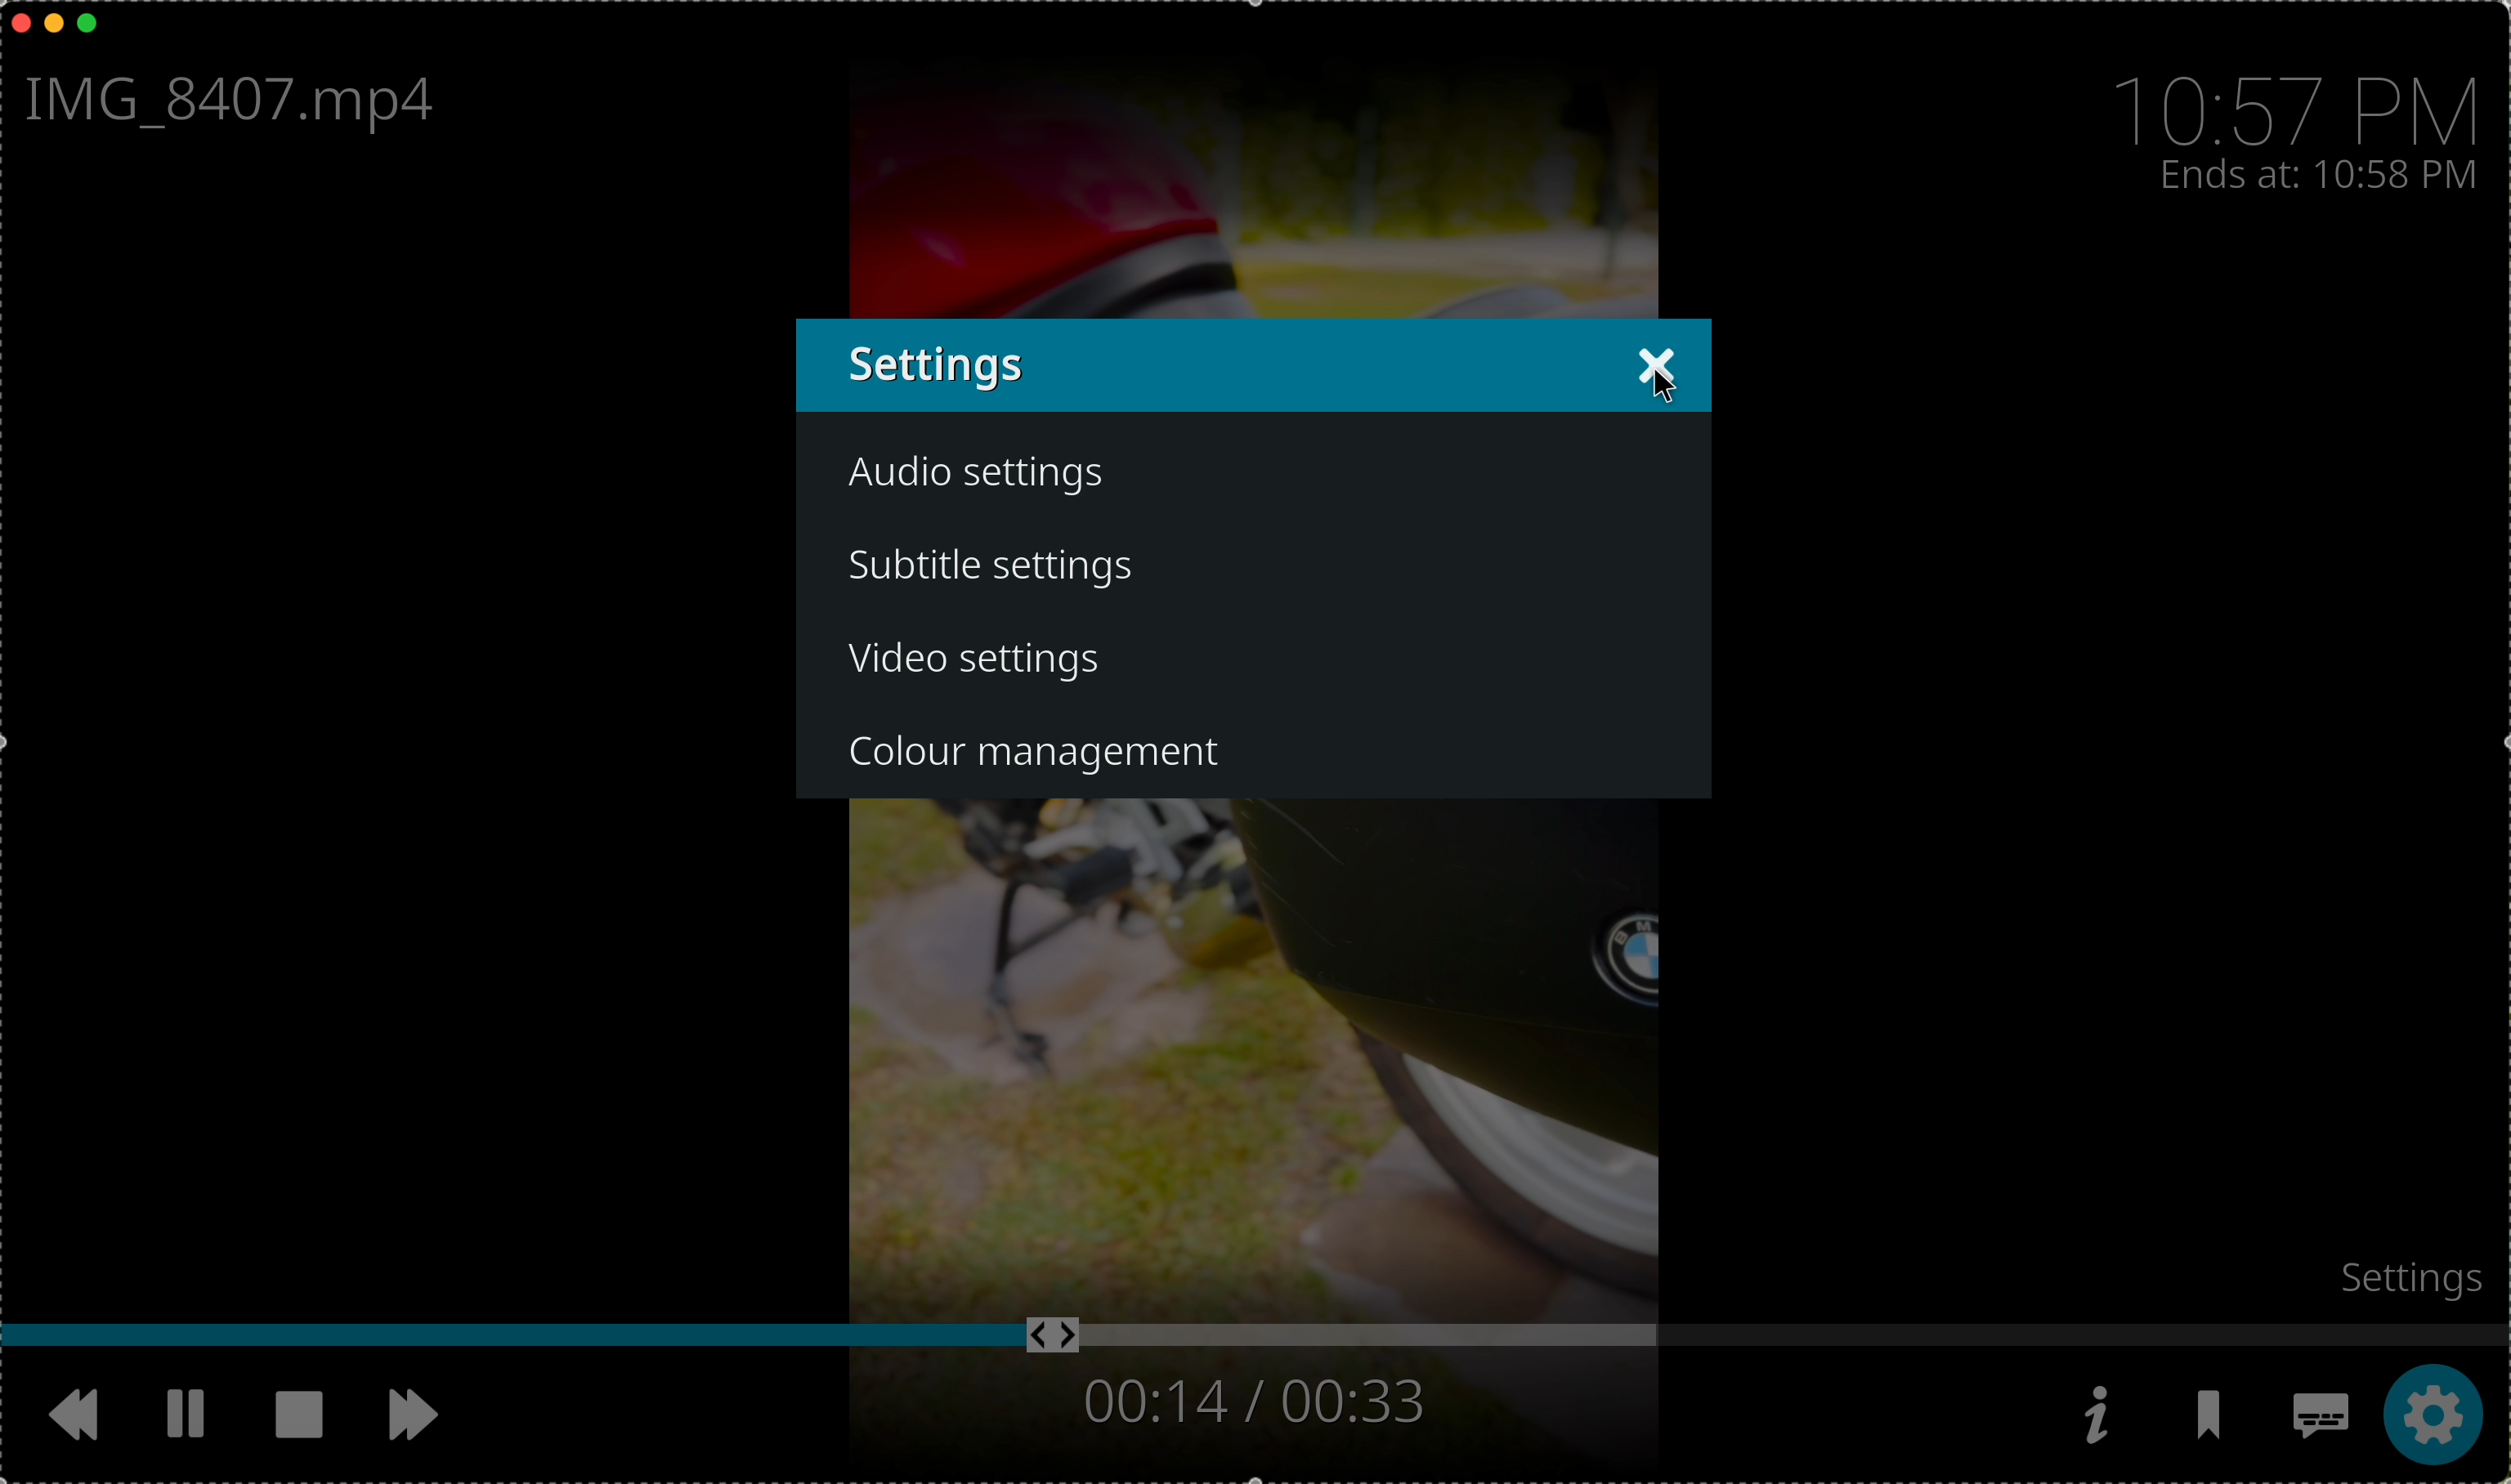 The width and height of the screenshot is (2511, 1484). I want to click on audio settings, so click(978, 475).